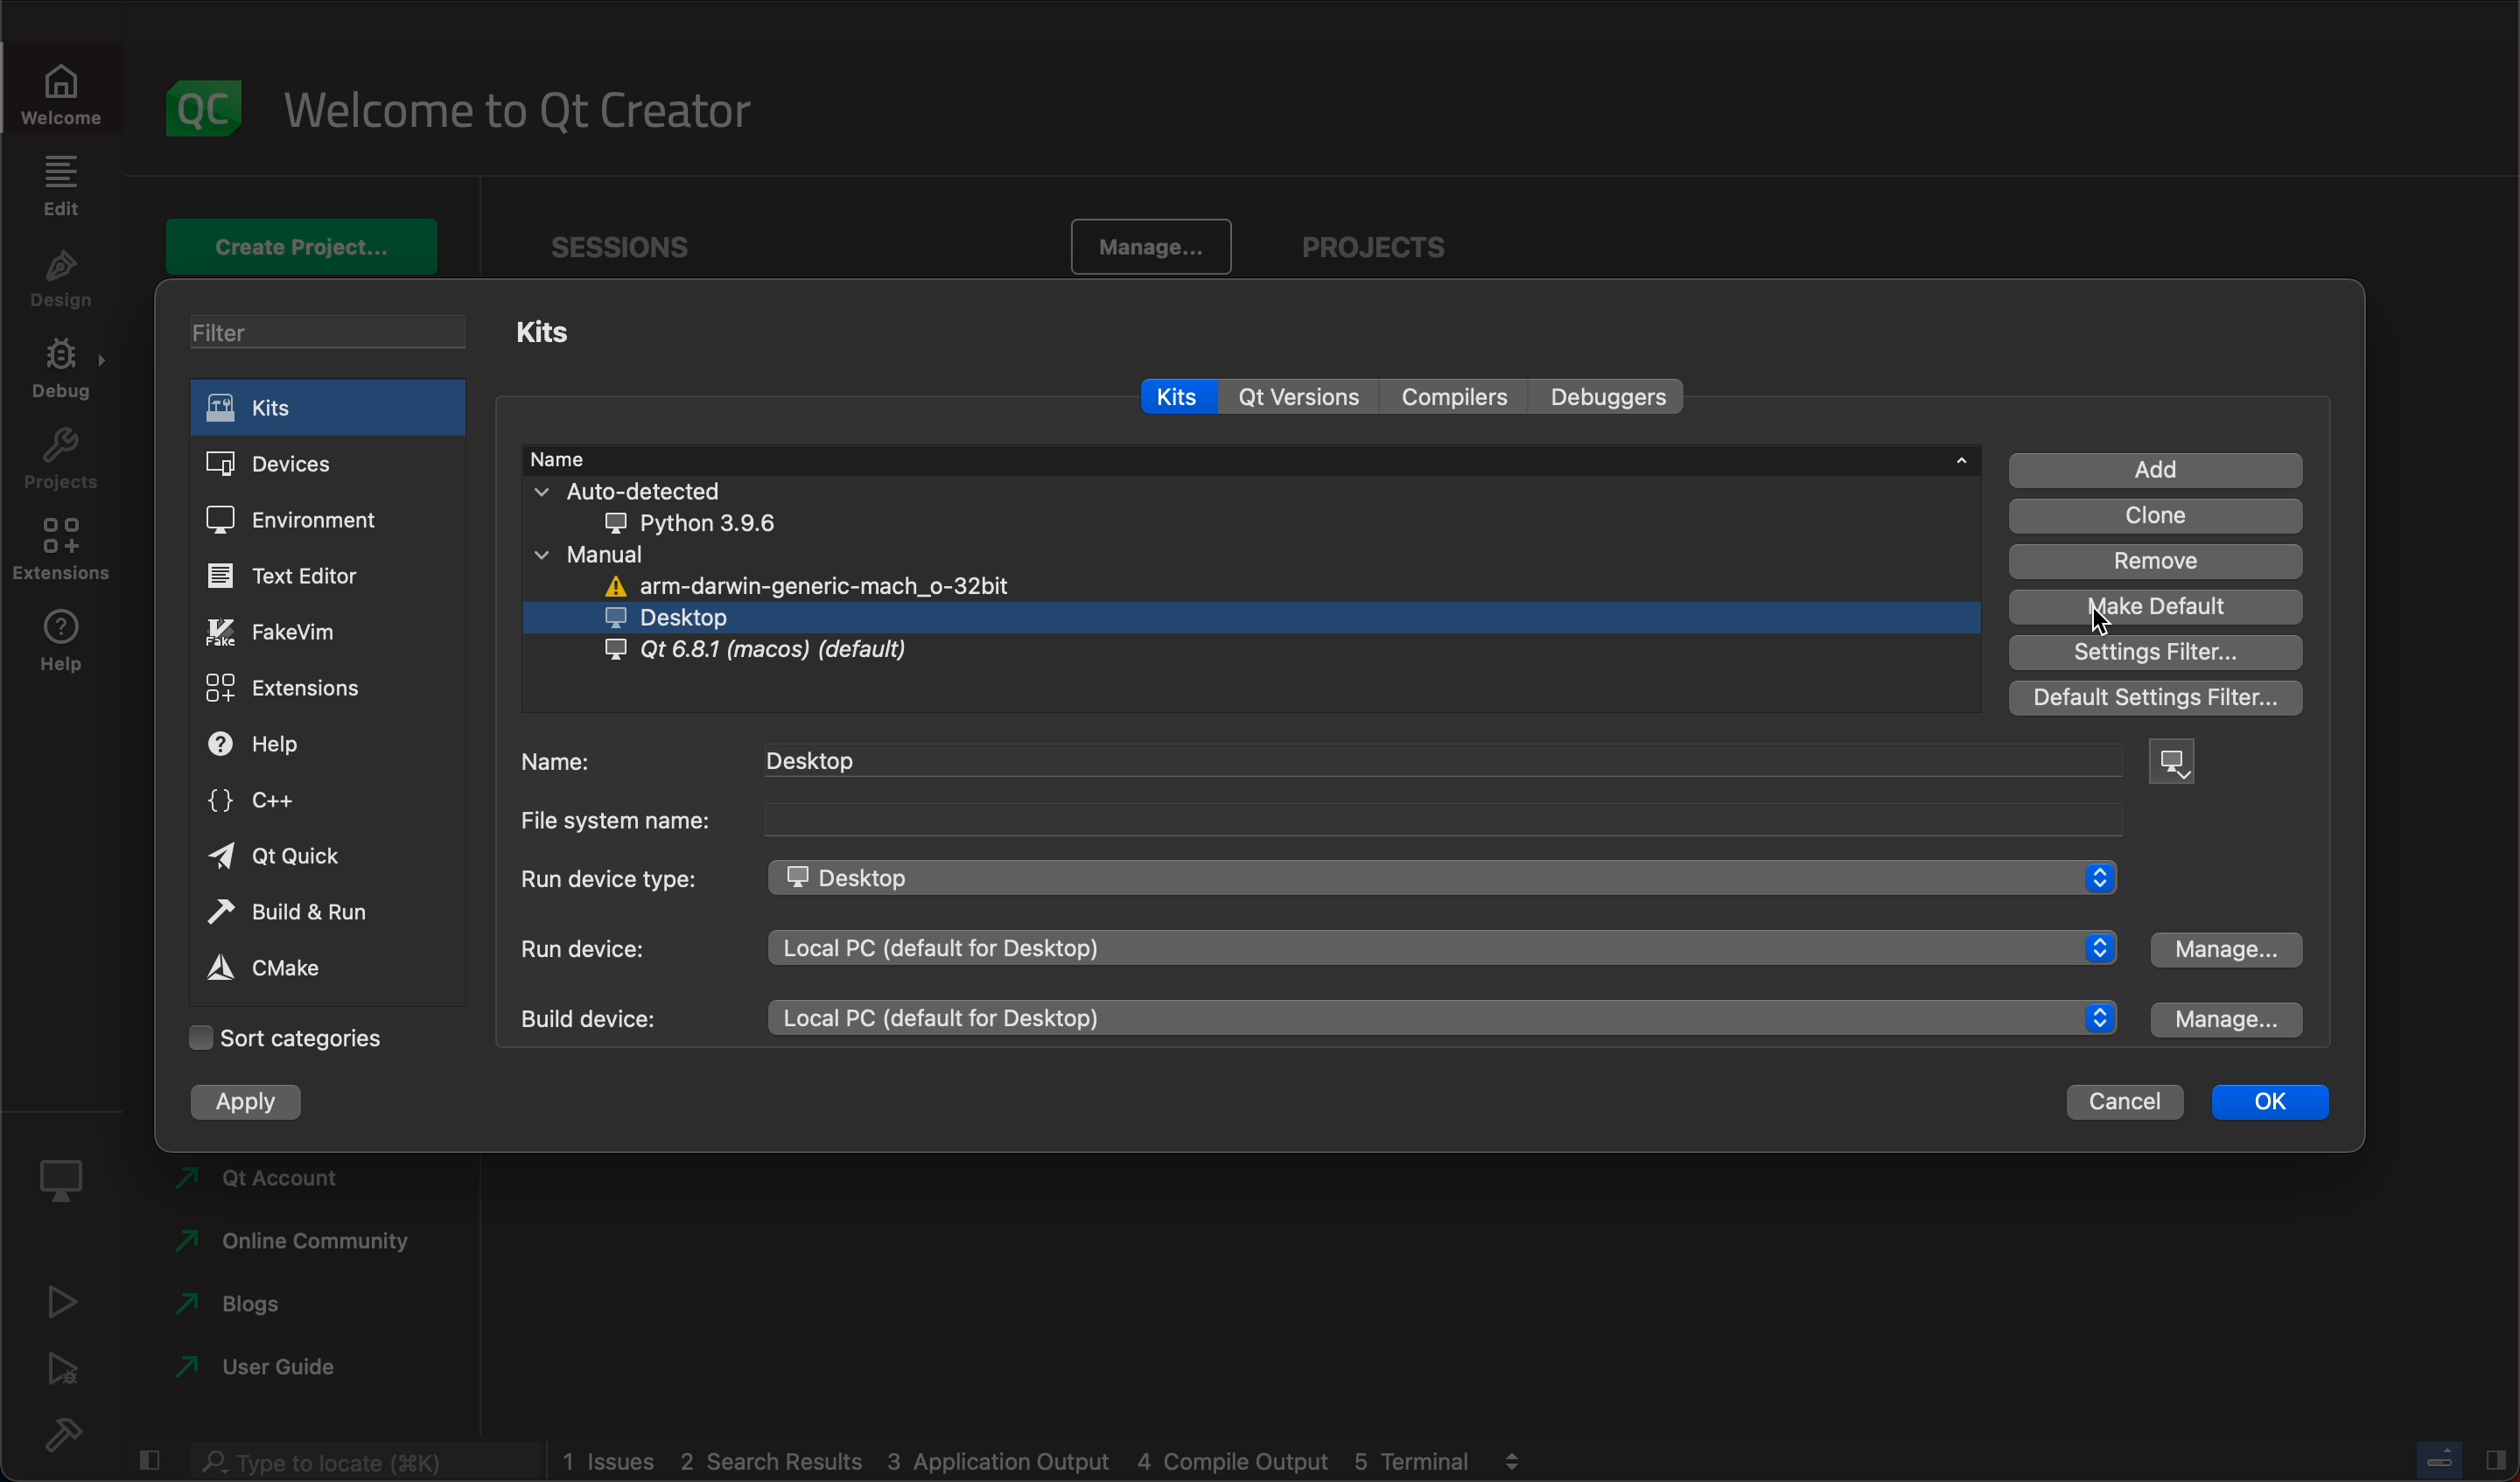 This screenshot has width=2520, height=1482. What do you see at coordinates (2157, 653) in the screenshot?
I see `settings filter` at bounding box center [2157, 653].